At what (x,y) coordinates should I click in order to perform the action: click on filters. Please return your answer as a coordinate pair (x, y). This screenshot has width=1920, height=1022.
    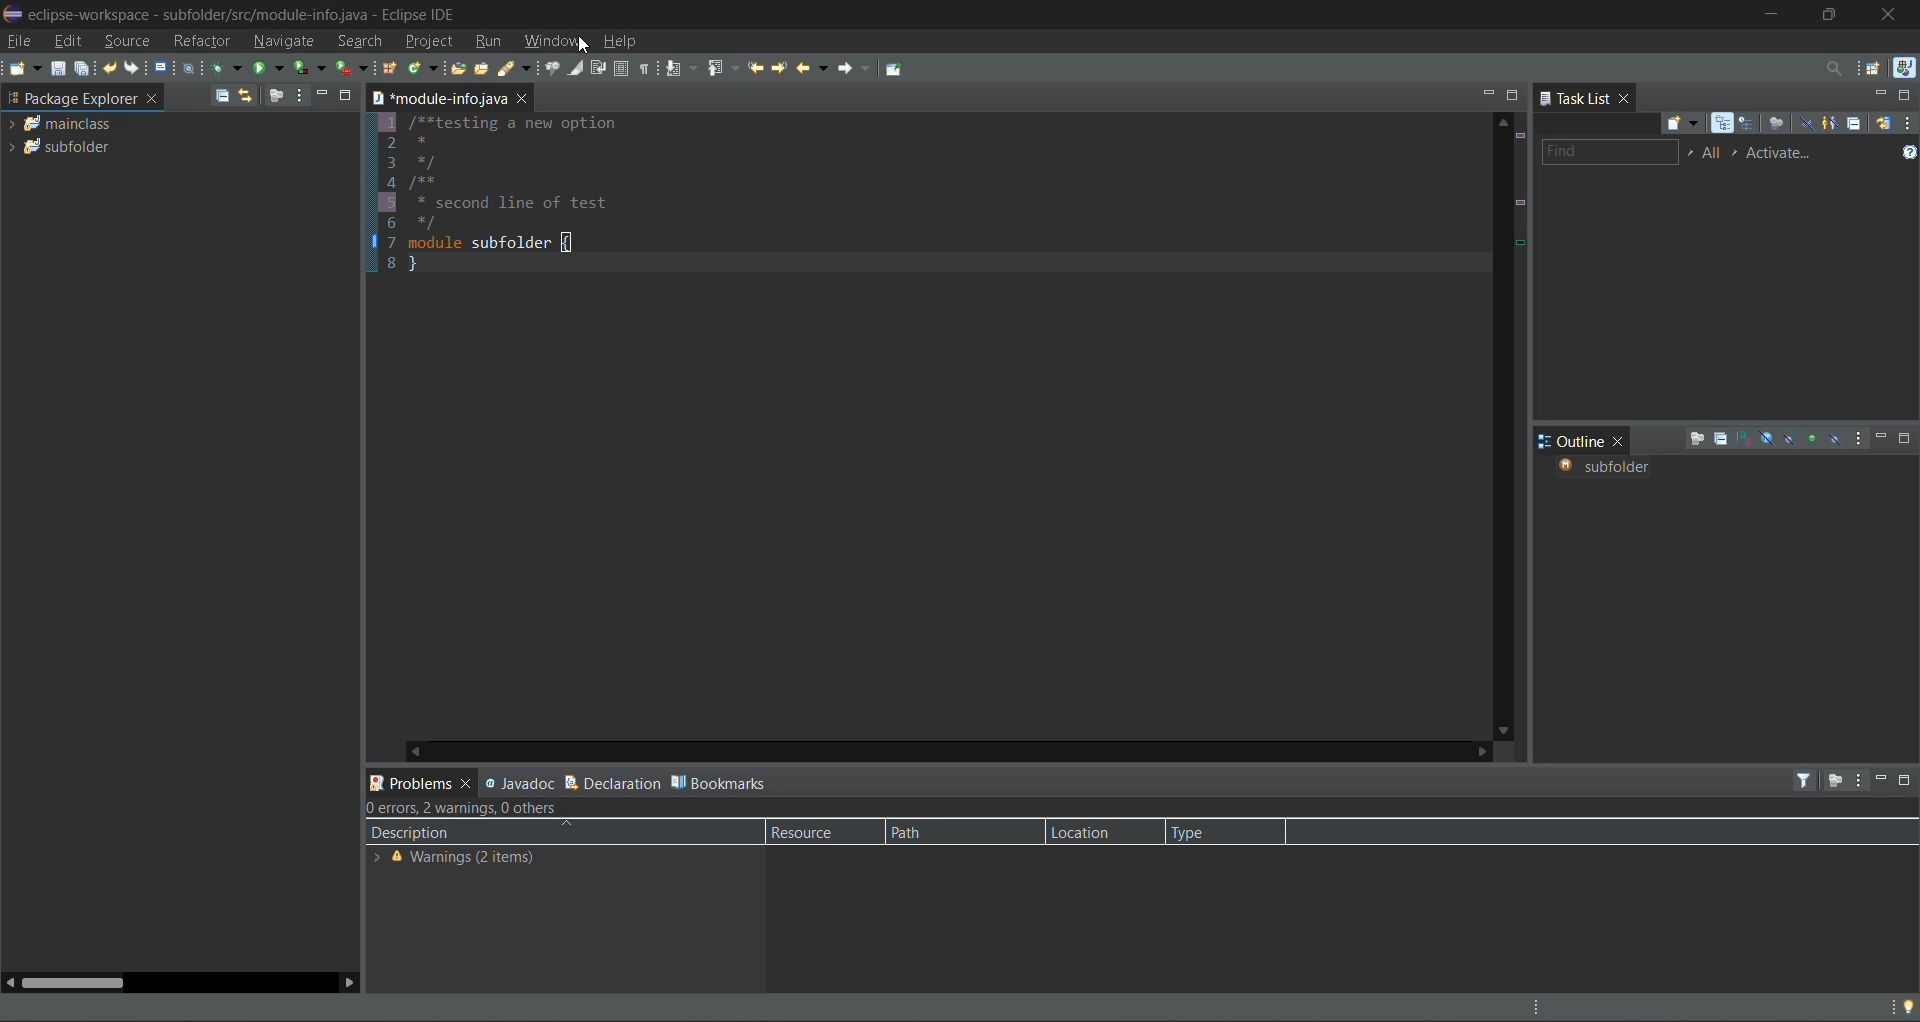
    Looking at the image, I should click on (1807, 780).